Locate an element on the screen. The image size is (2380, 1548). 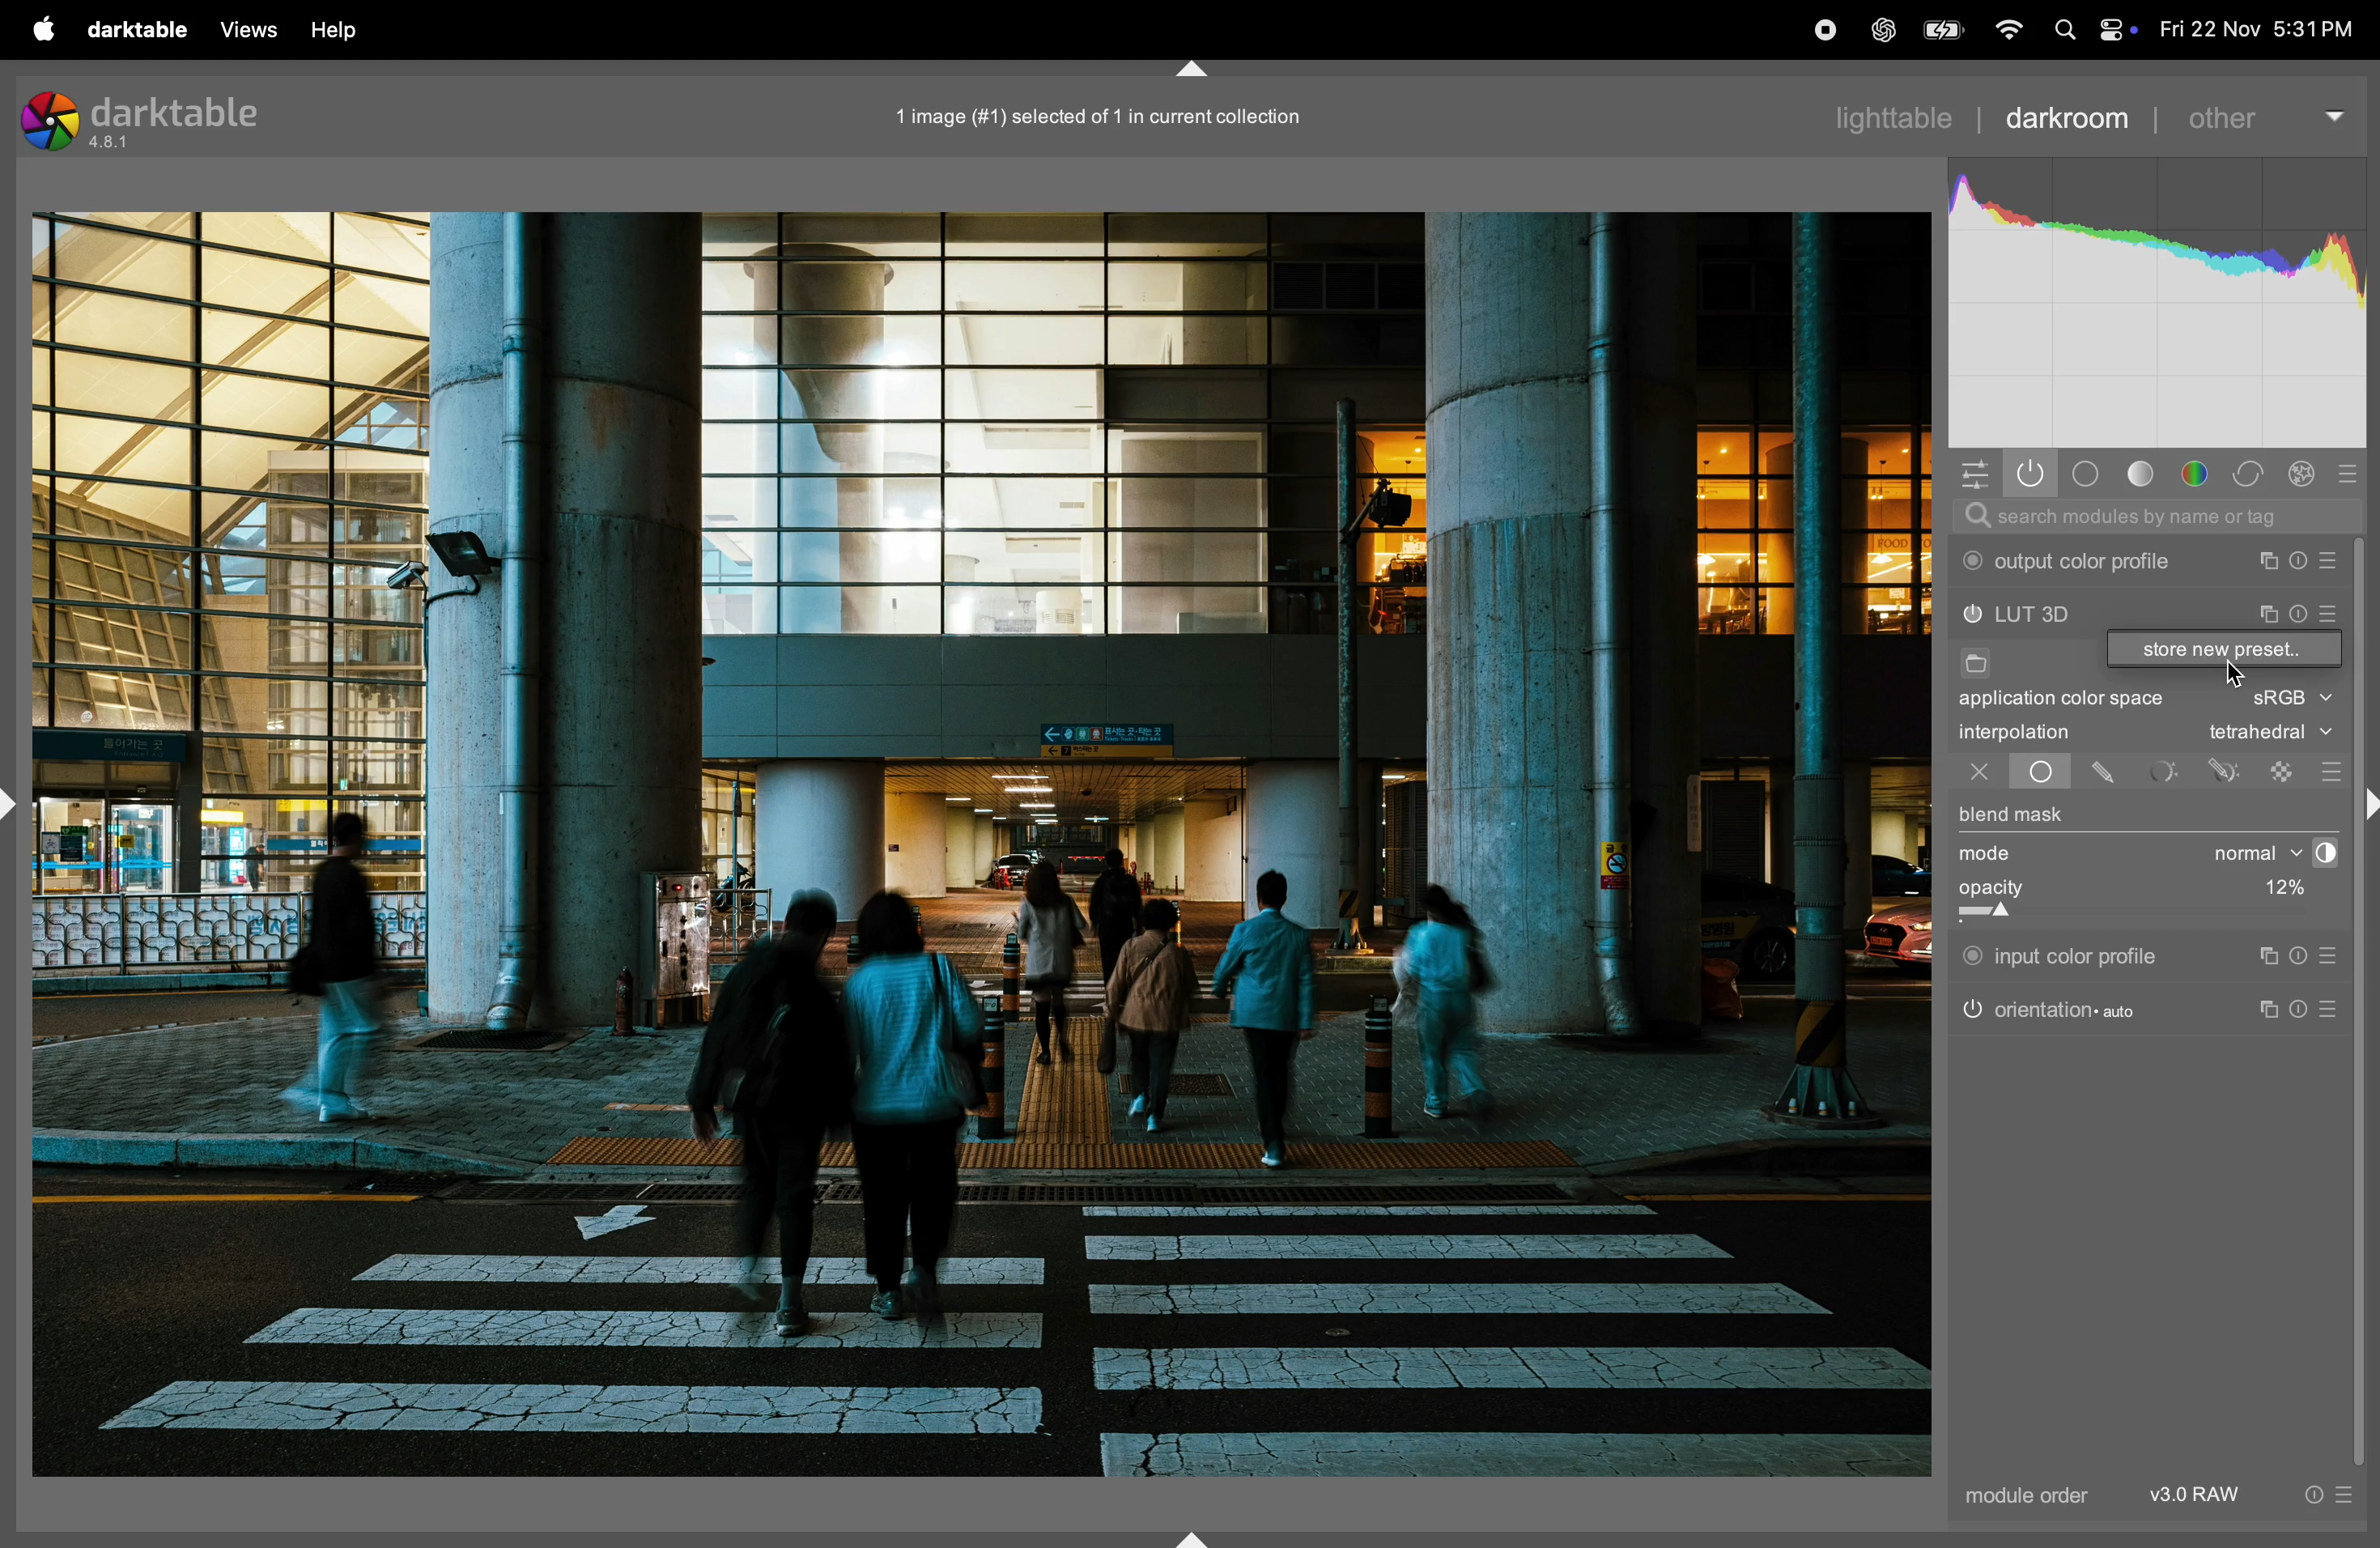
reset parameters is located at coordinates (2299, 611).